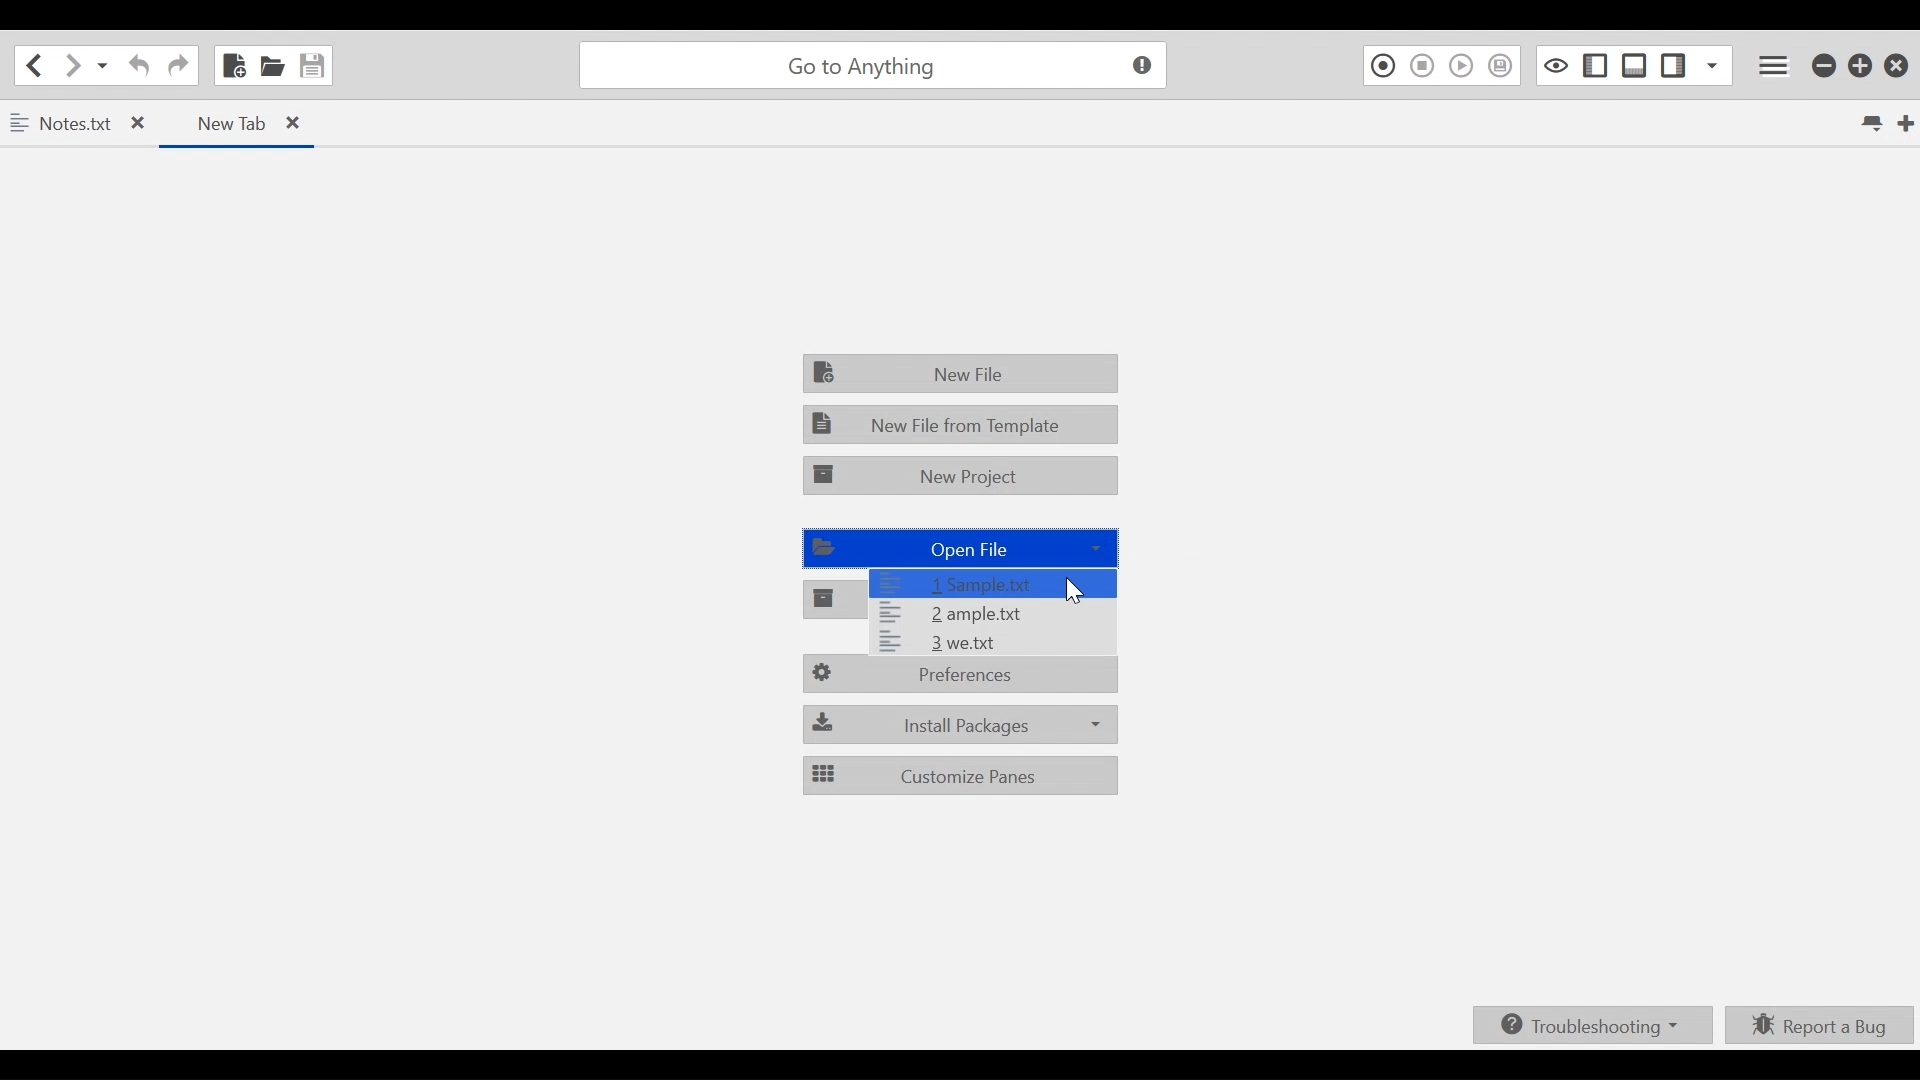 The image size is (1920, 1080). What do you see at coordinates (1462, 66) in the screenshot?
I see `Play Last Macro` at bounding box center [1462, 66].